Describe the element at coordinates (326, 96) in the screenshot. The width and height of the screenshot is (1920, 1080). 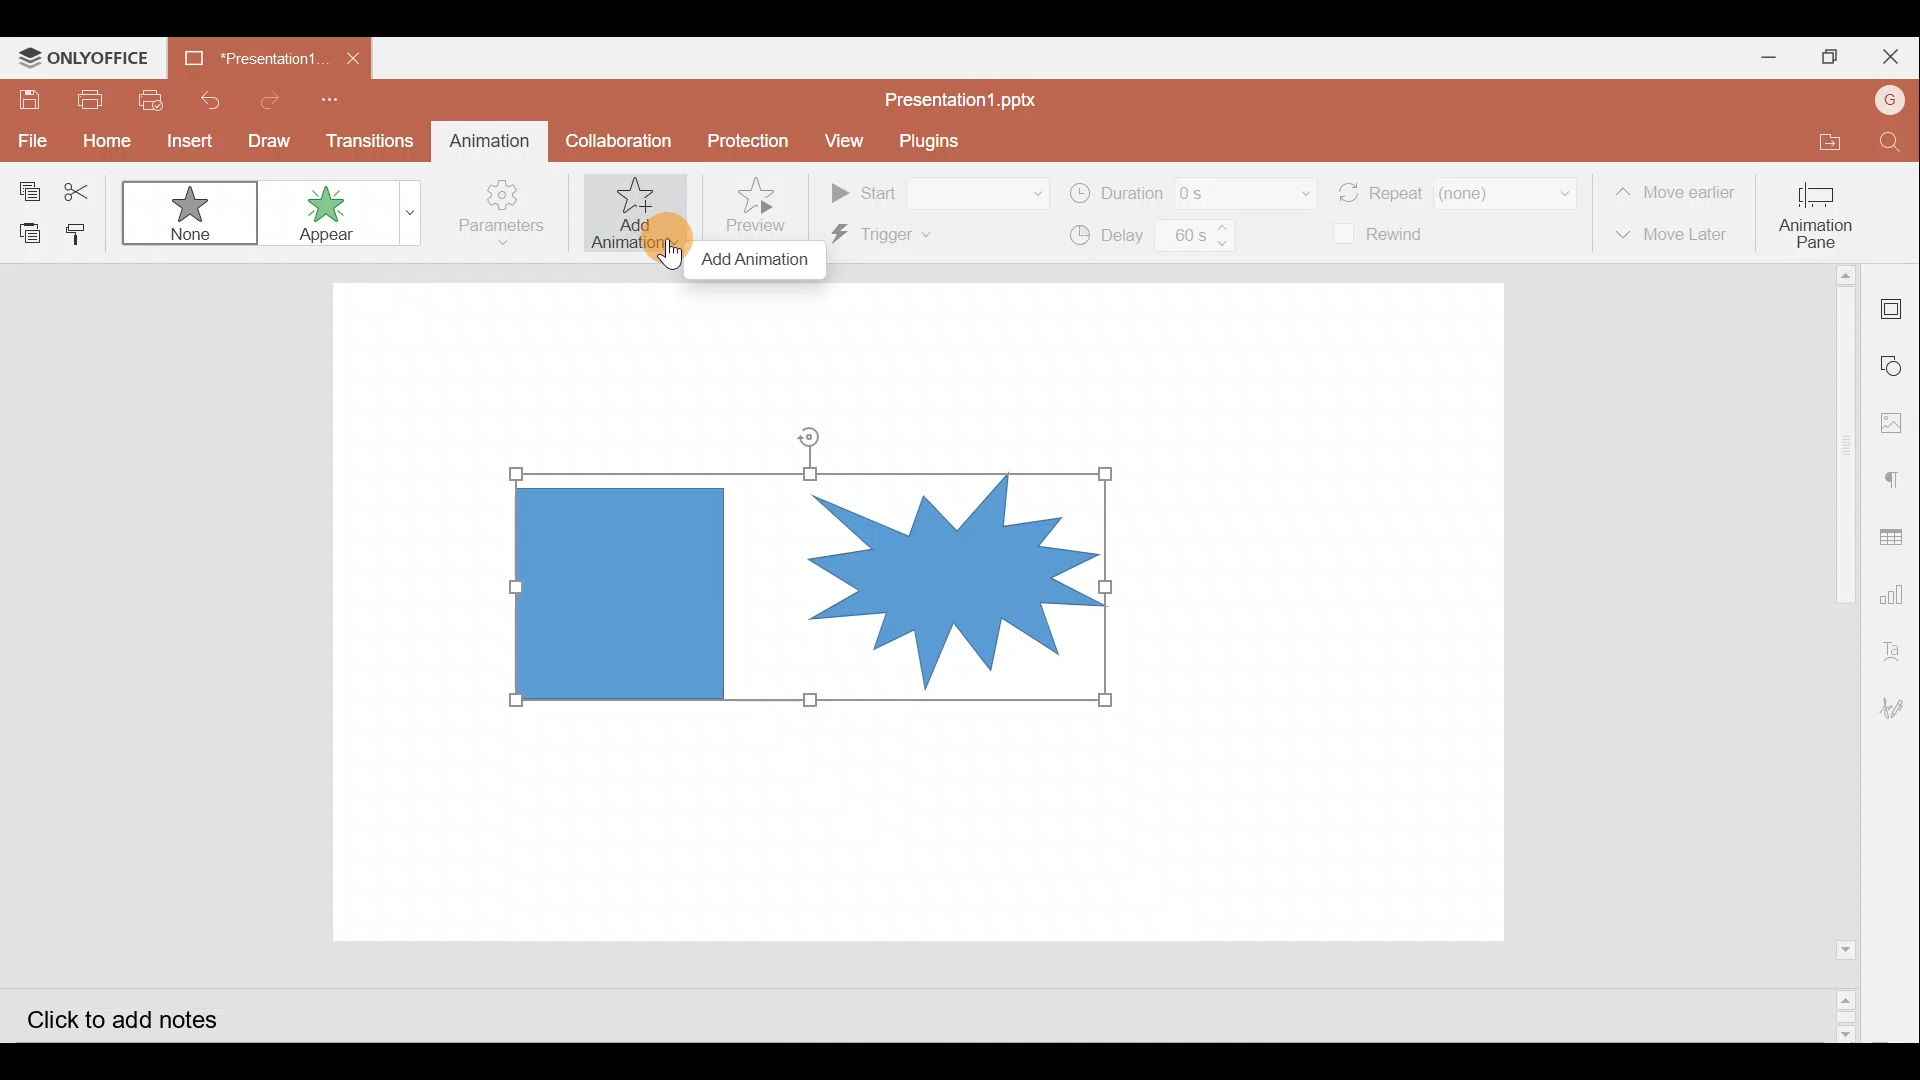
I see `Customize quick access toolbar` at that location.